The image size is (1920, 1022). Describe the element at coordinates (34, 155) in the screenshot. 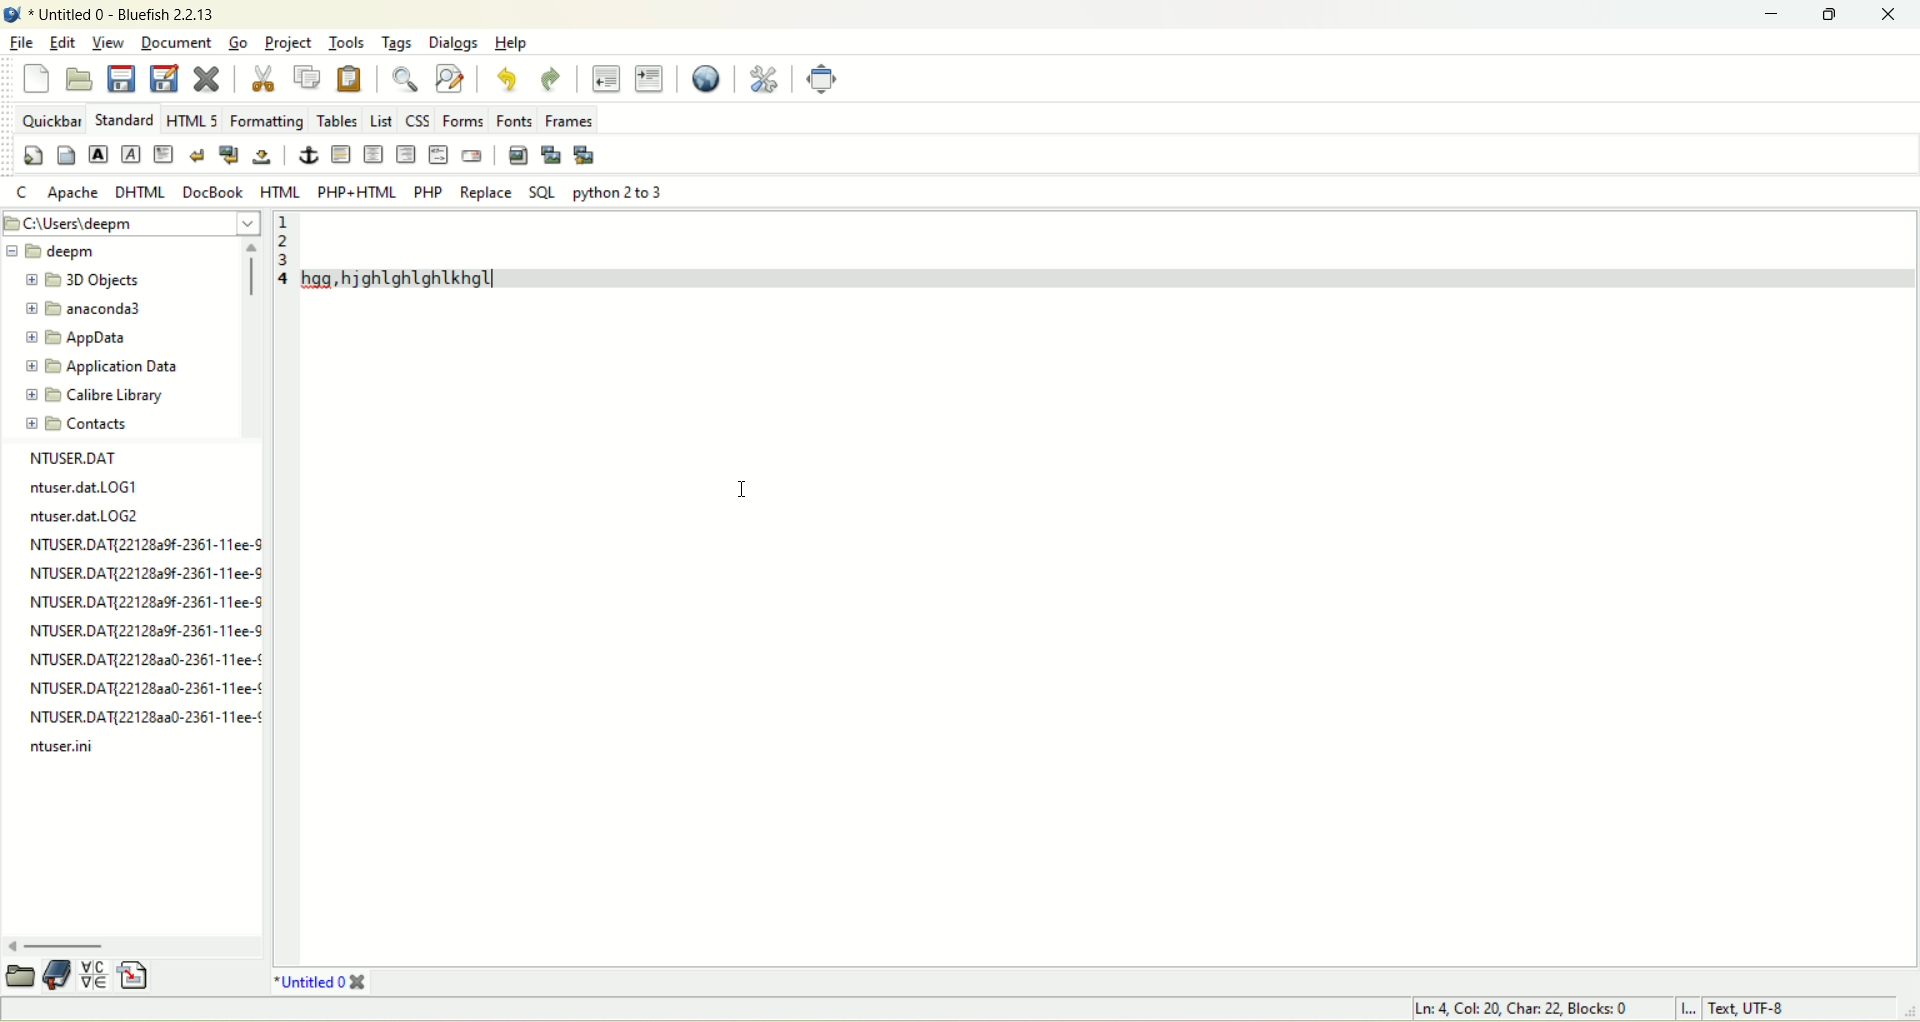

I see `quickbar settings` at that location.